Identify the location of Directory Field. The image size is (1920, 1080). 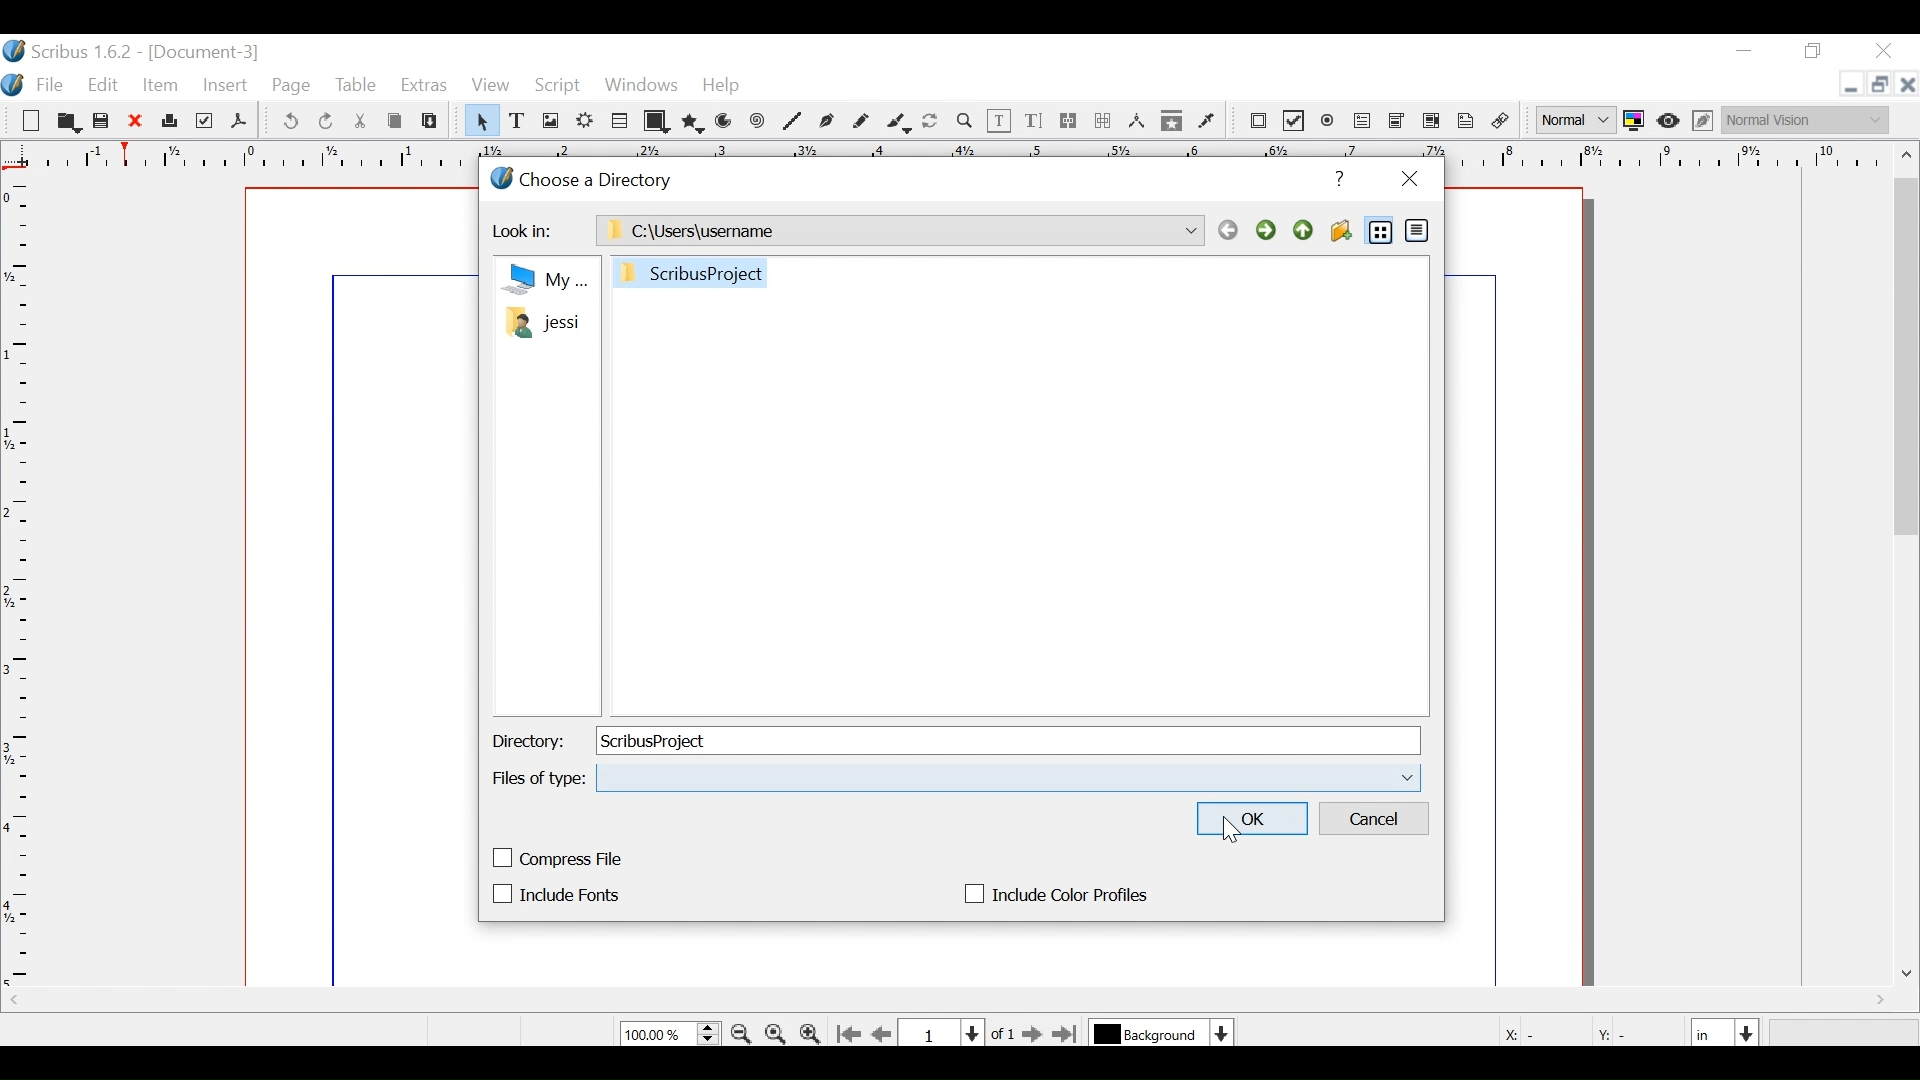
(1007, 740).